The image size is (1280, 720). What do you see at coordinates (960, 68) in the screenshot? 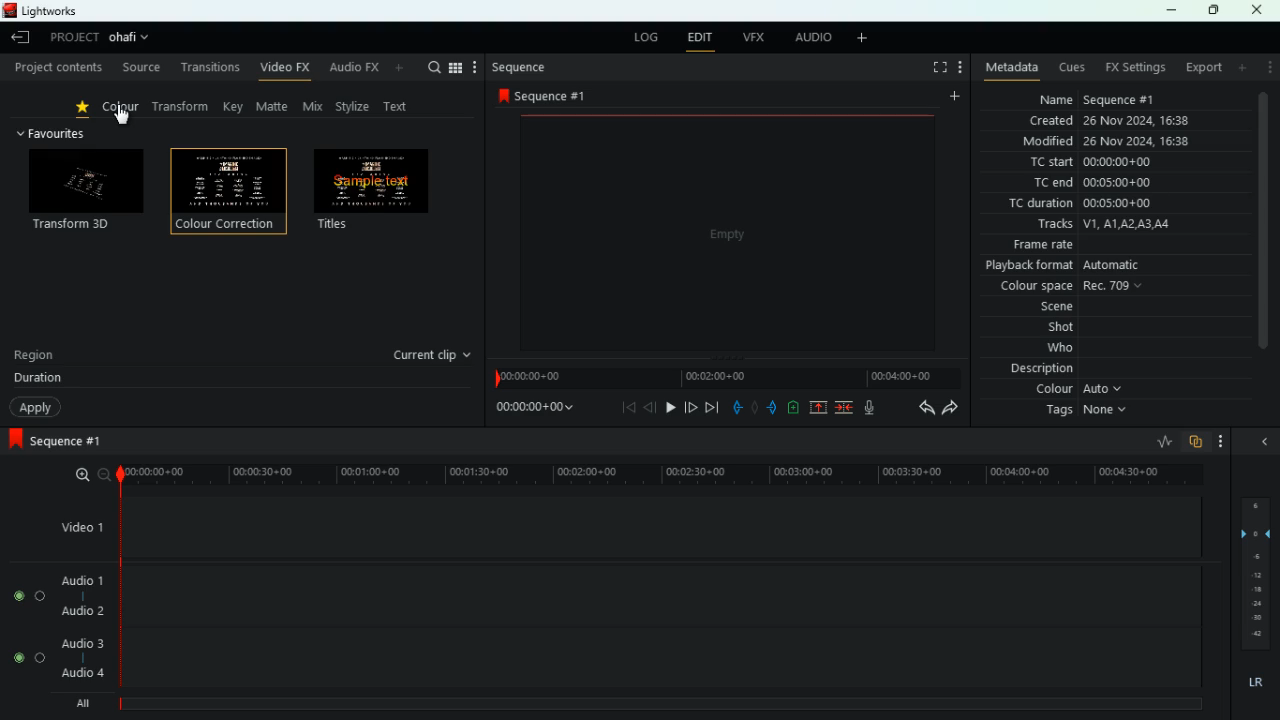
I see `more` at bounding box center [960, 68].